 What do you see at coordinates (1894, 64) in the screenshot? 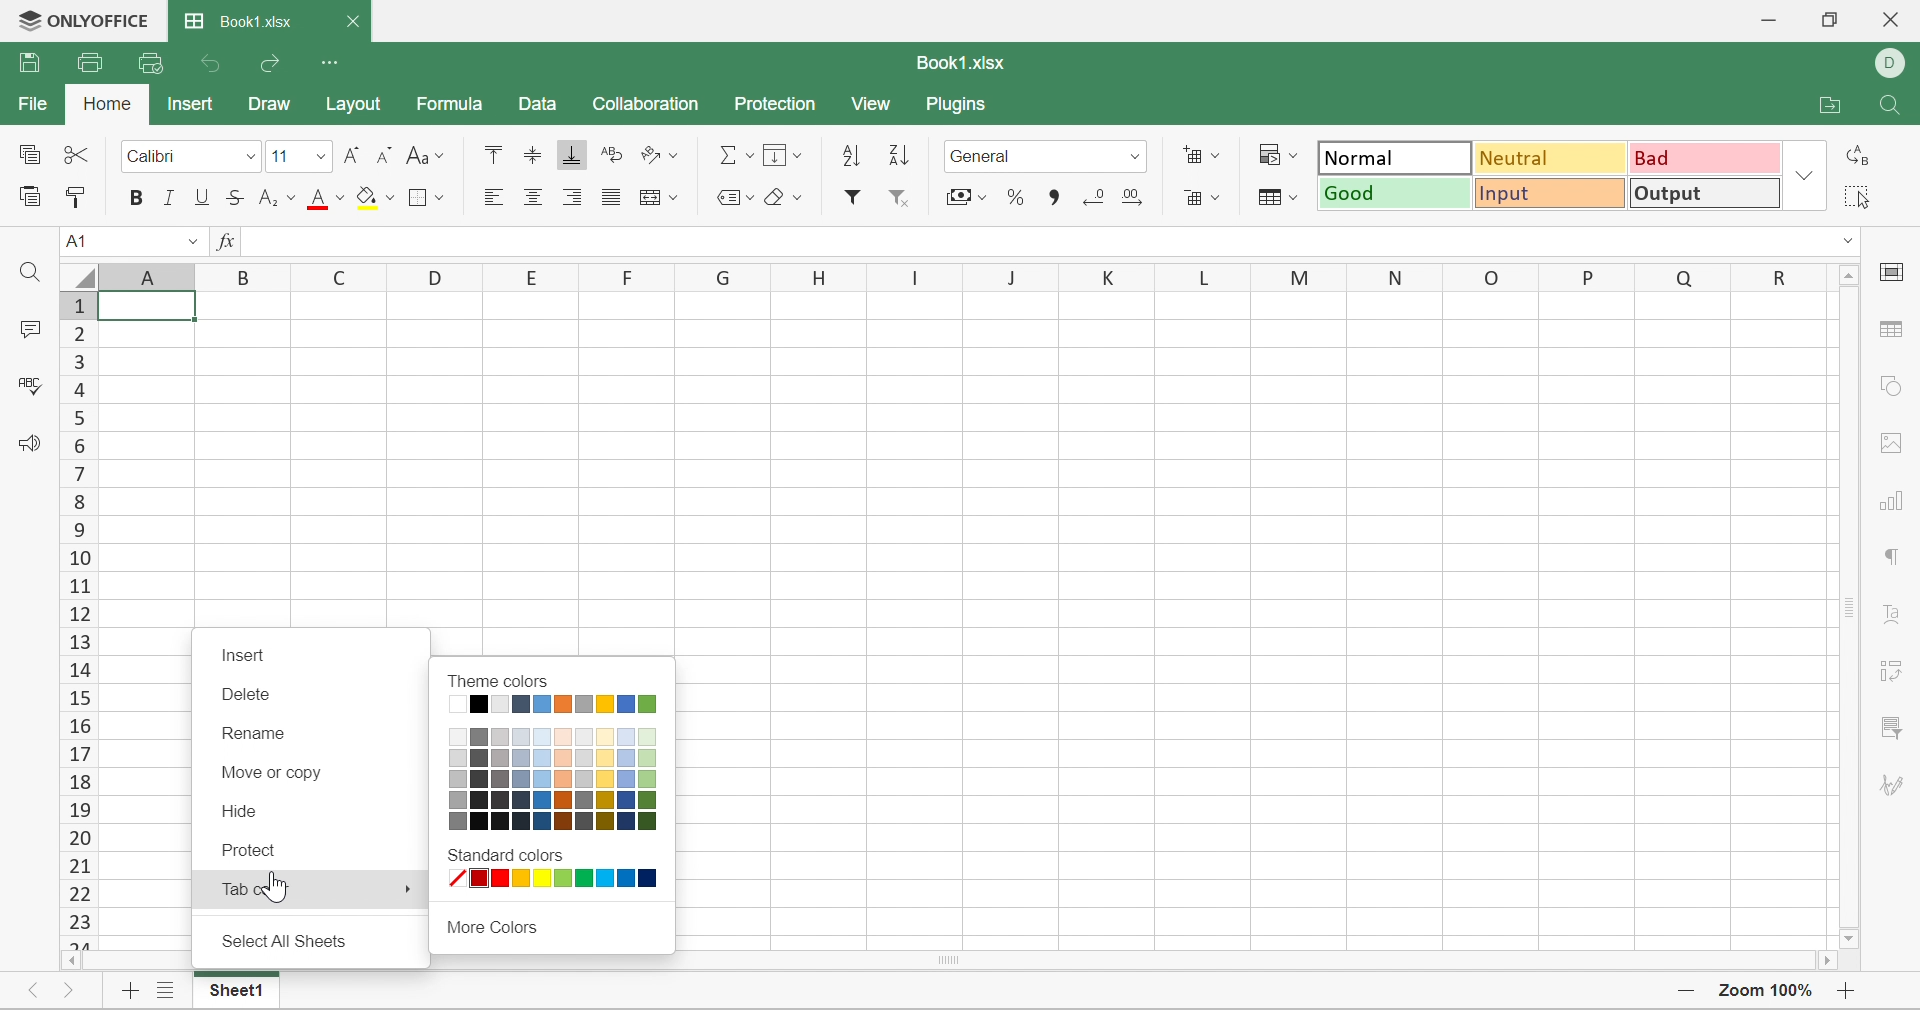
I see `DELL` at bounding box center [1894, 64].